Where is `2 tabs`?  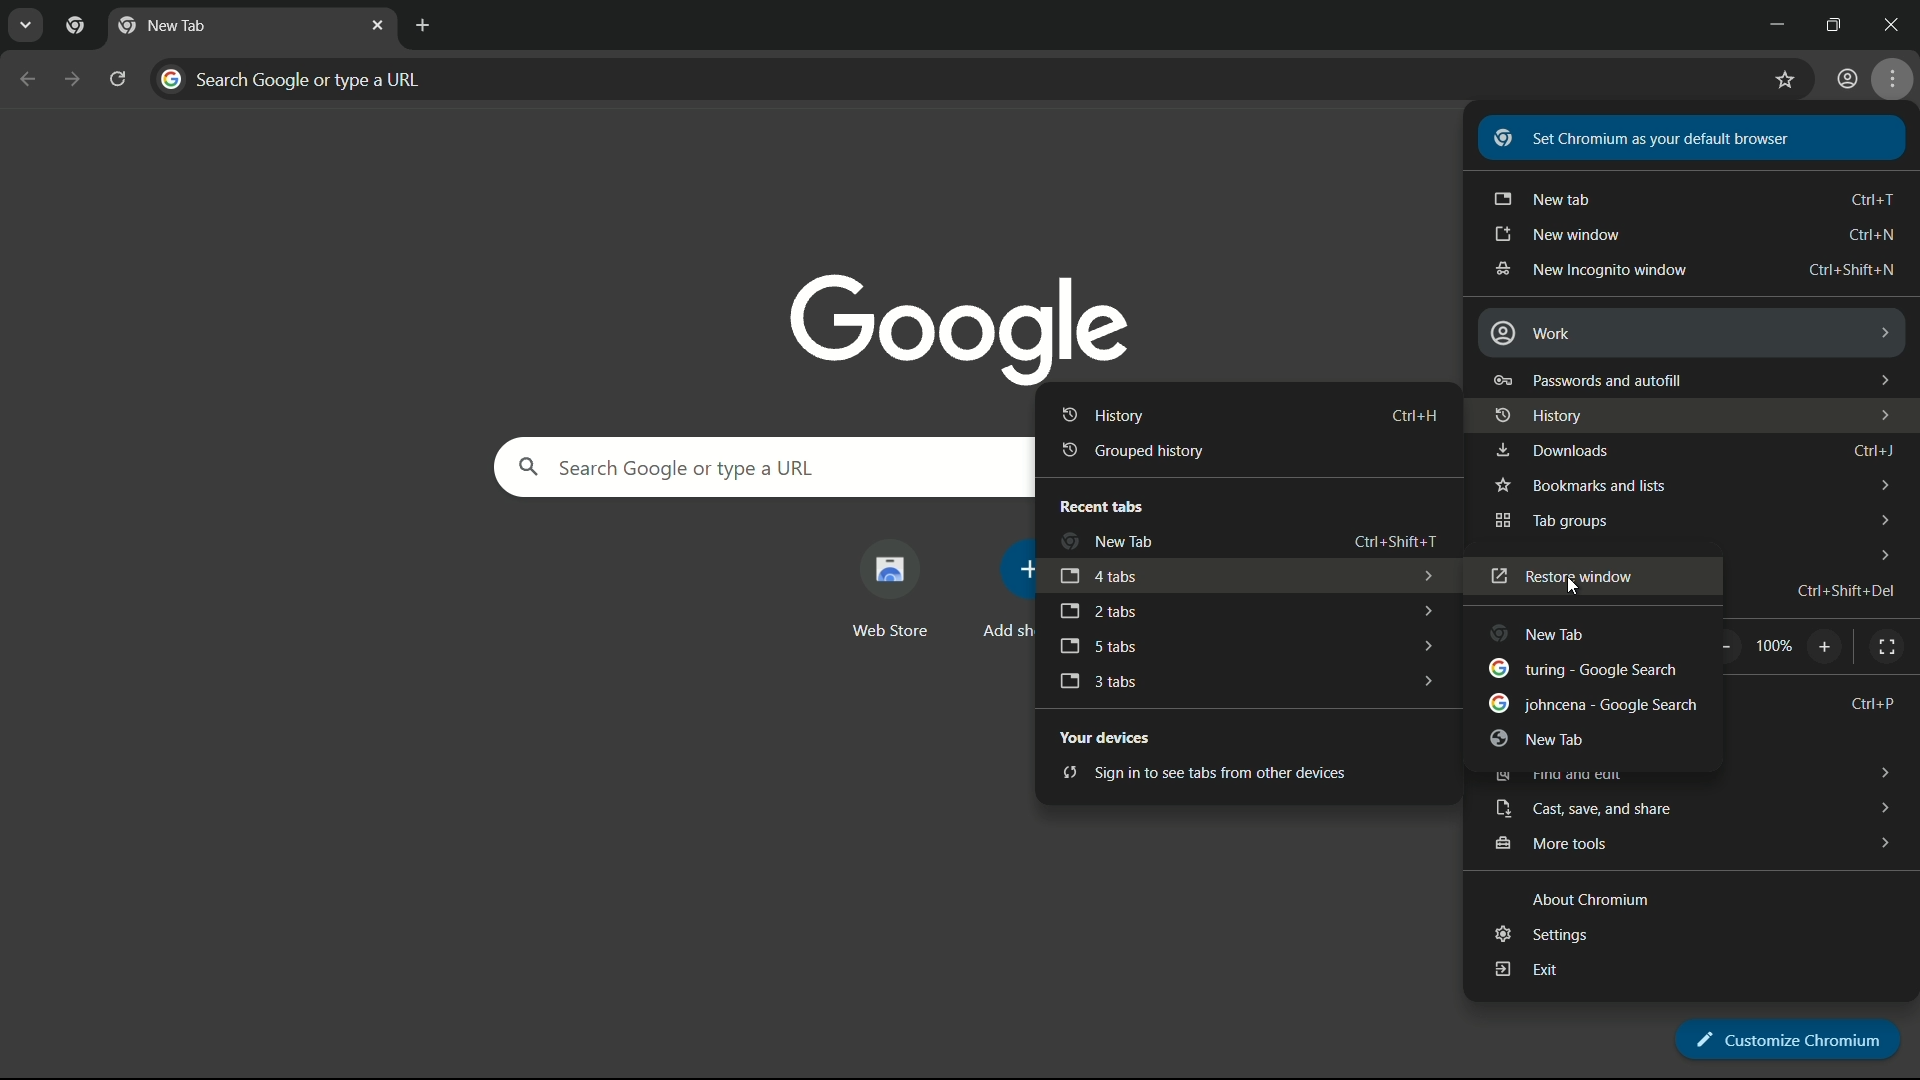 2 tabs is located at coordinates (1098, 612).